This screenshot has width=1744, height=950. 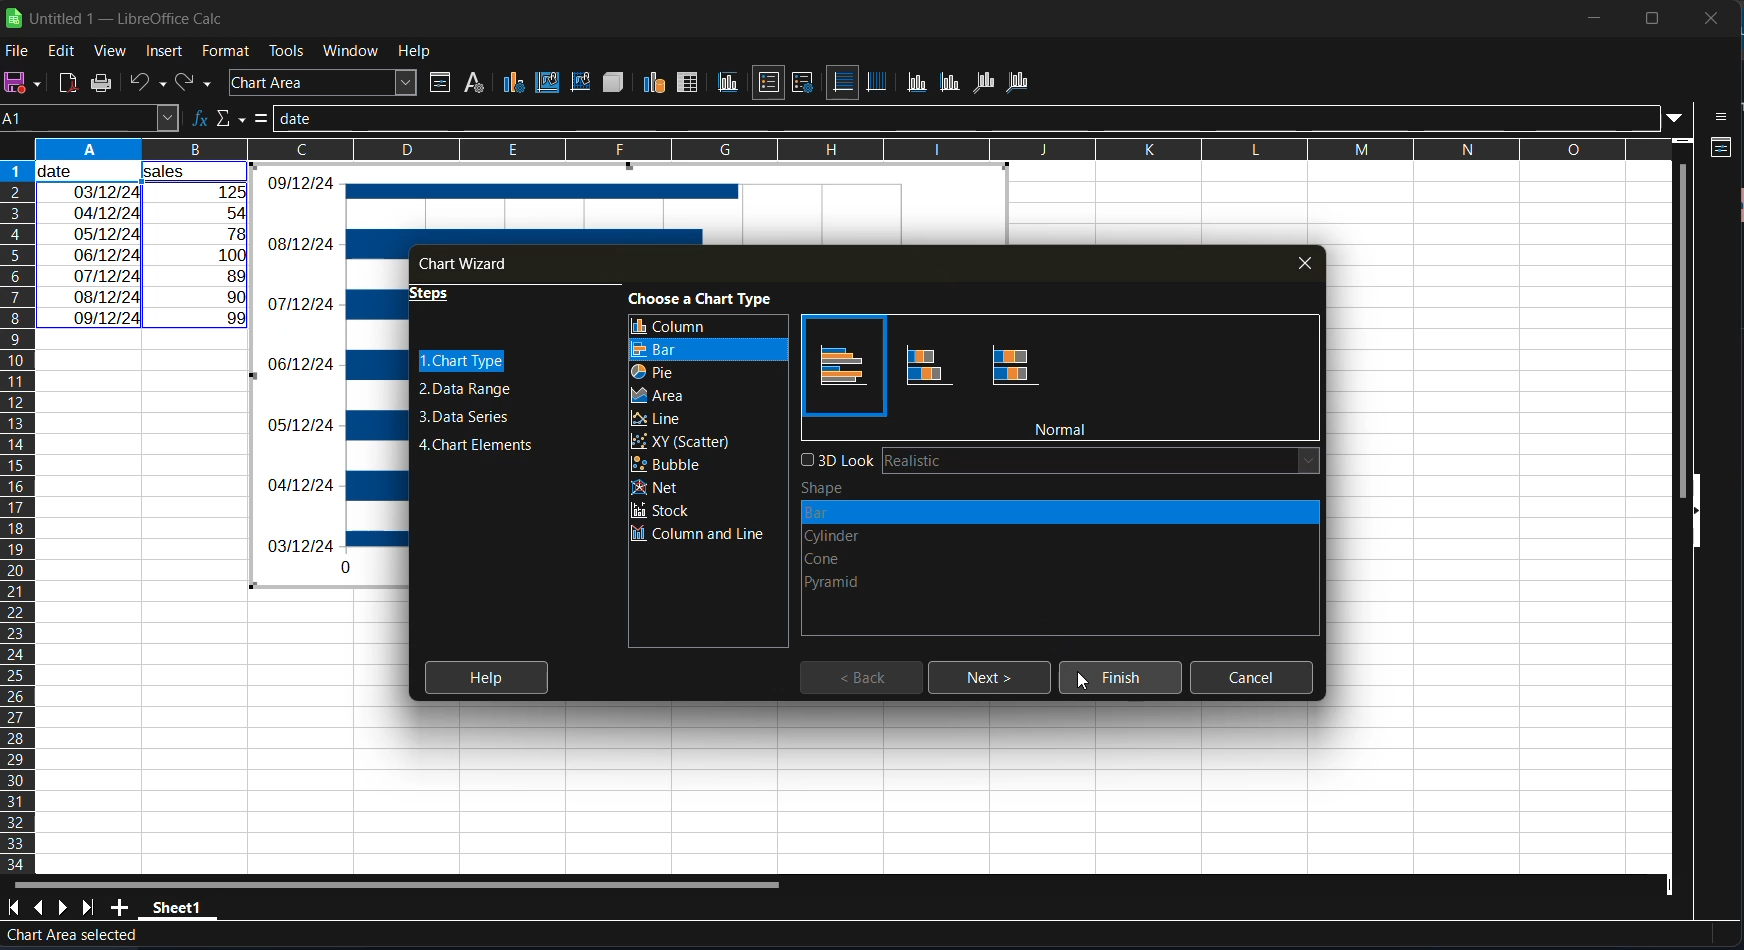 What do you see at coordinates (335, 375) in the screenshot?
I see `generated graph` at bounding box center [335, 375].